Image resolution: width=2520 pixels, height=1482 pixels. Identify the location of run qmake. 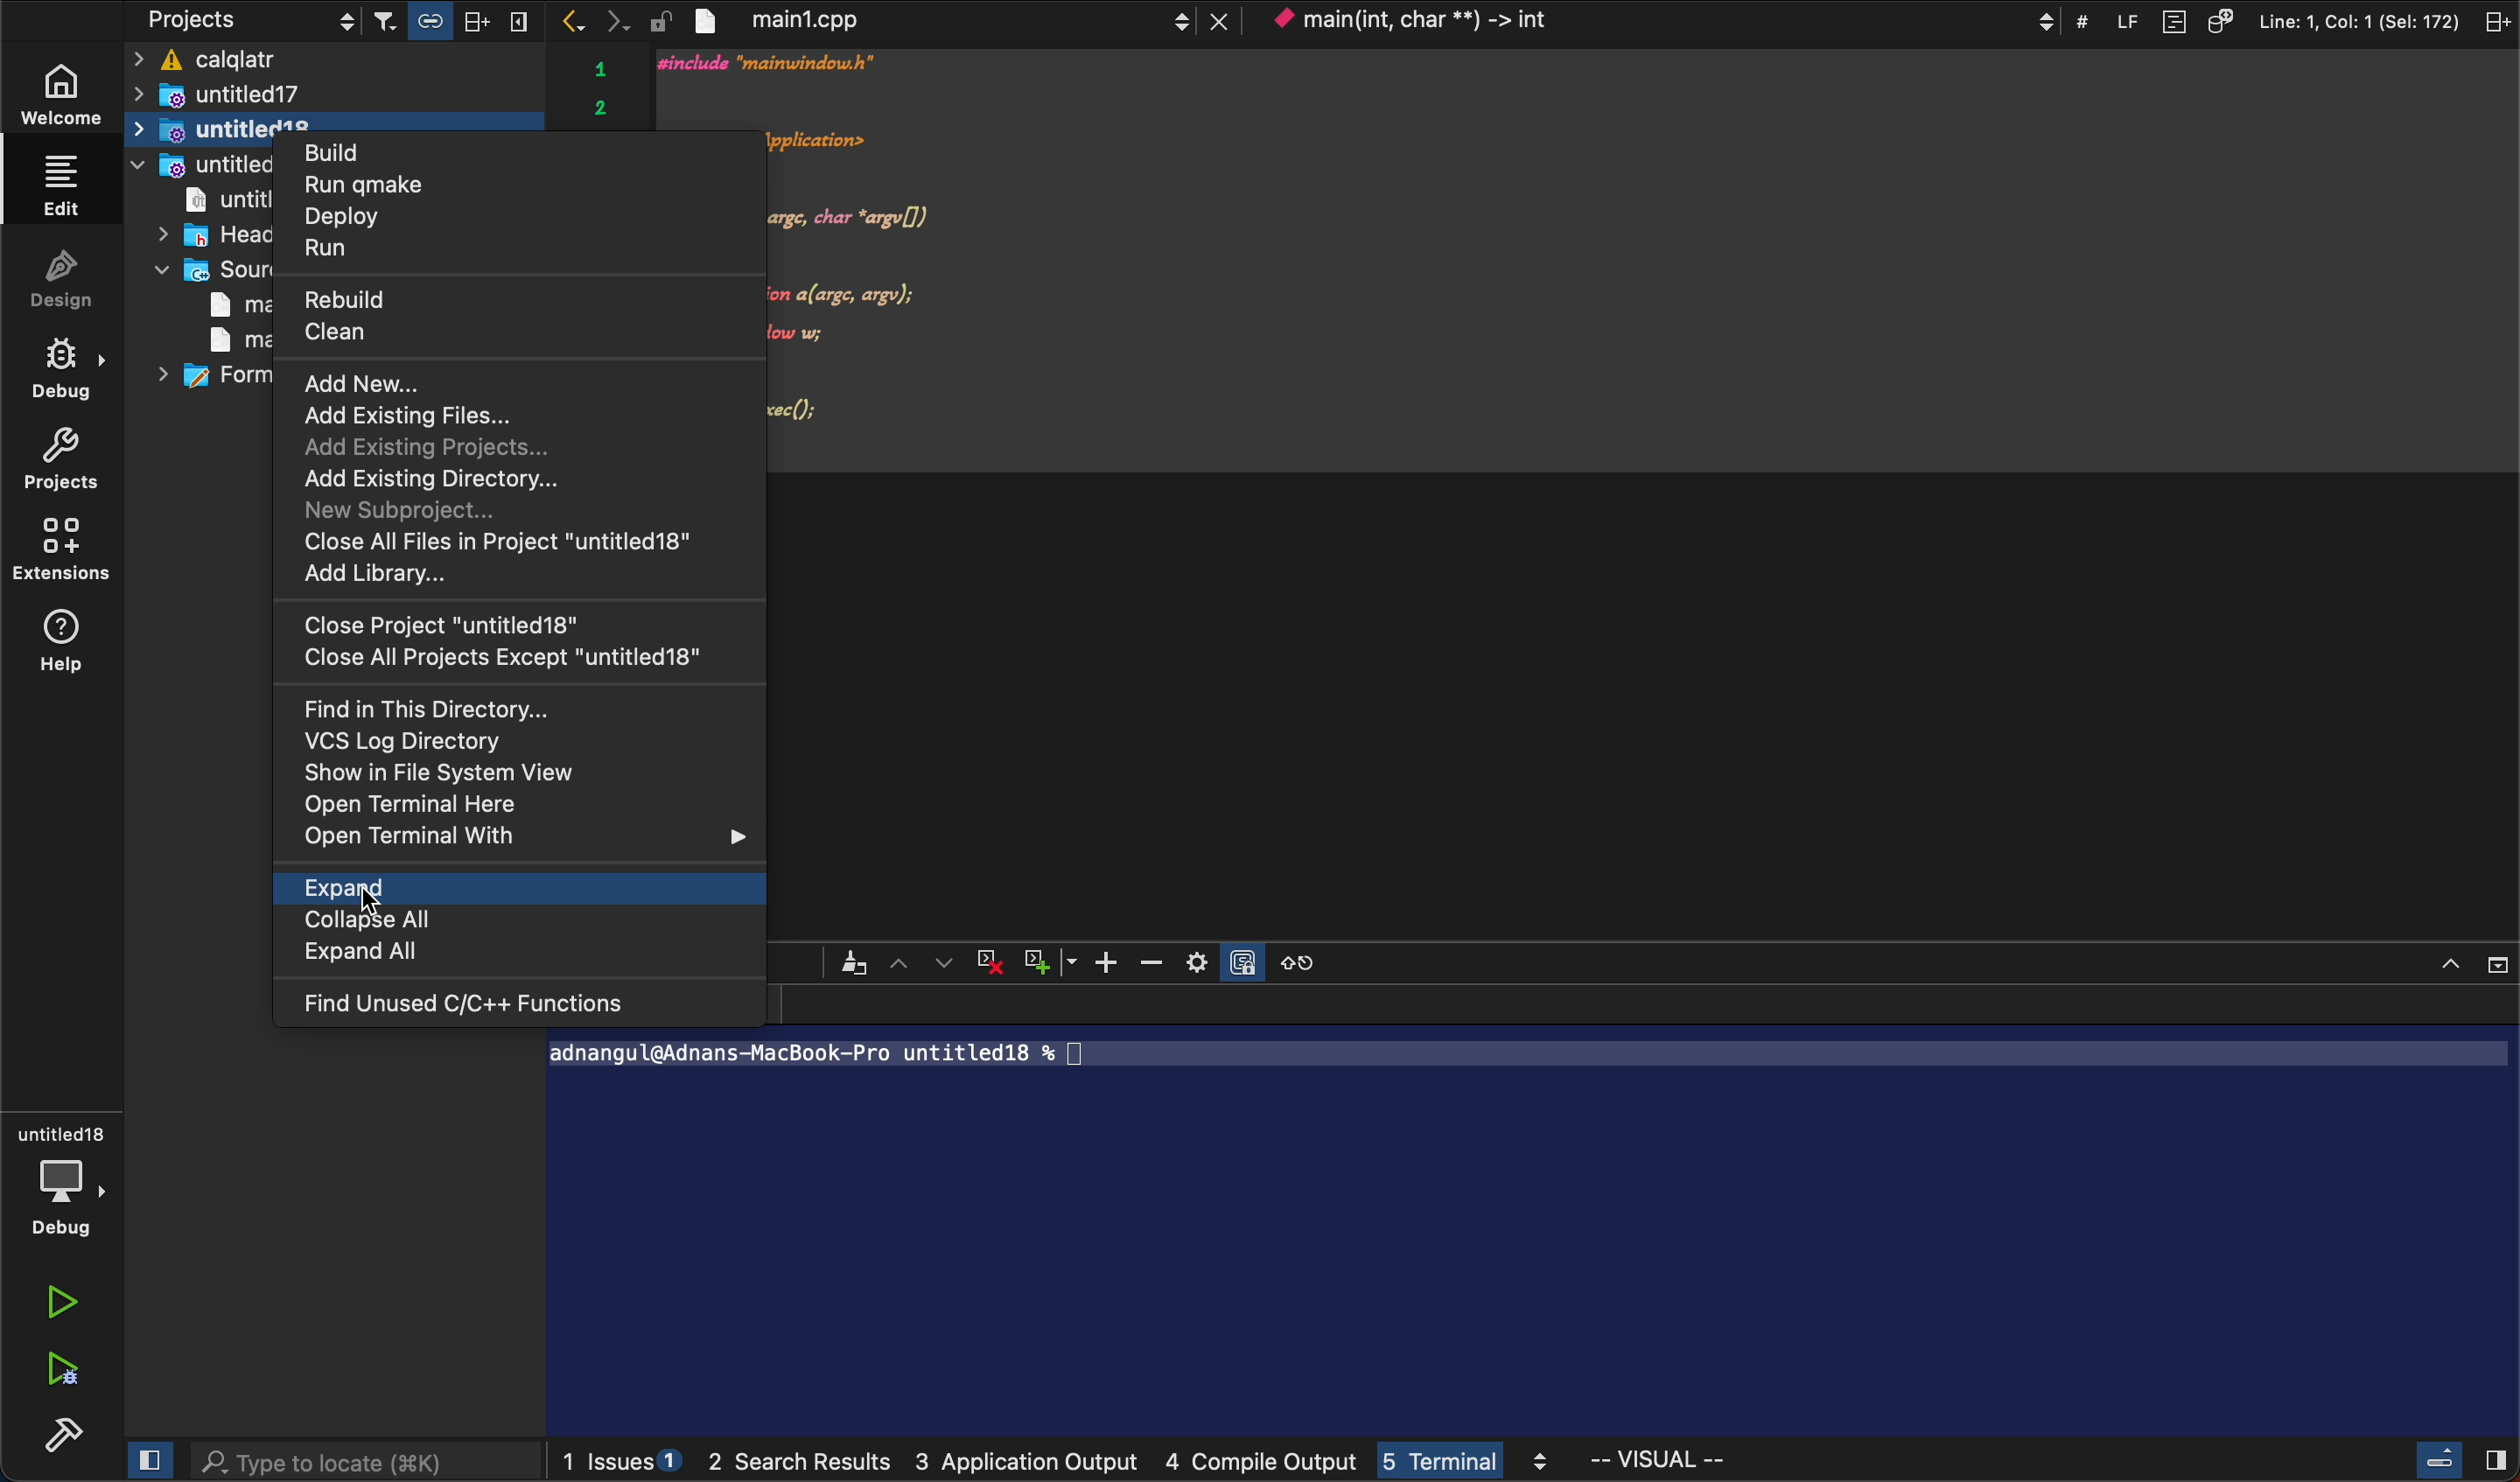
(367, 185).